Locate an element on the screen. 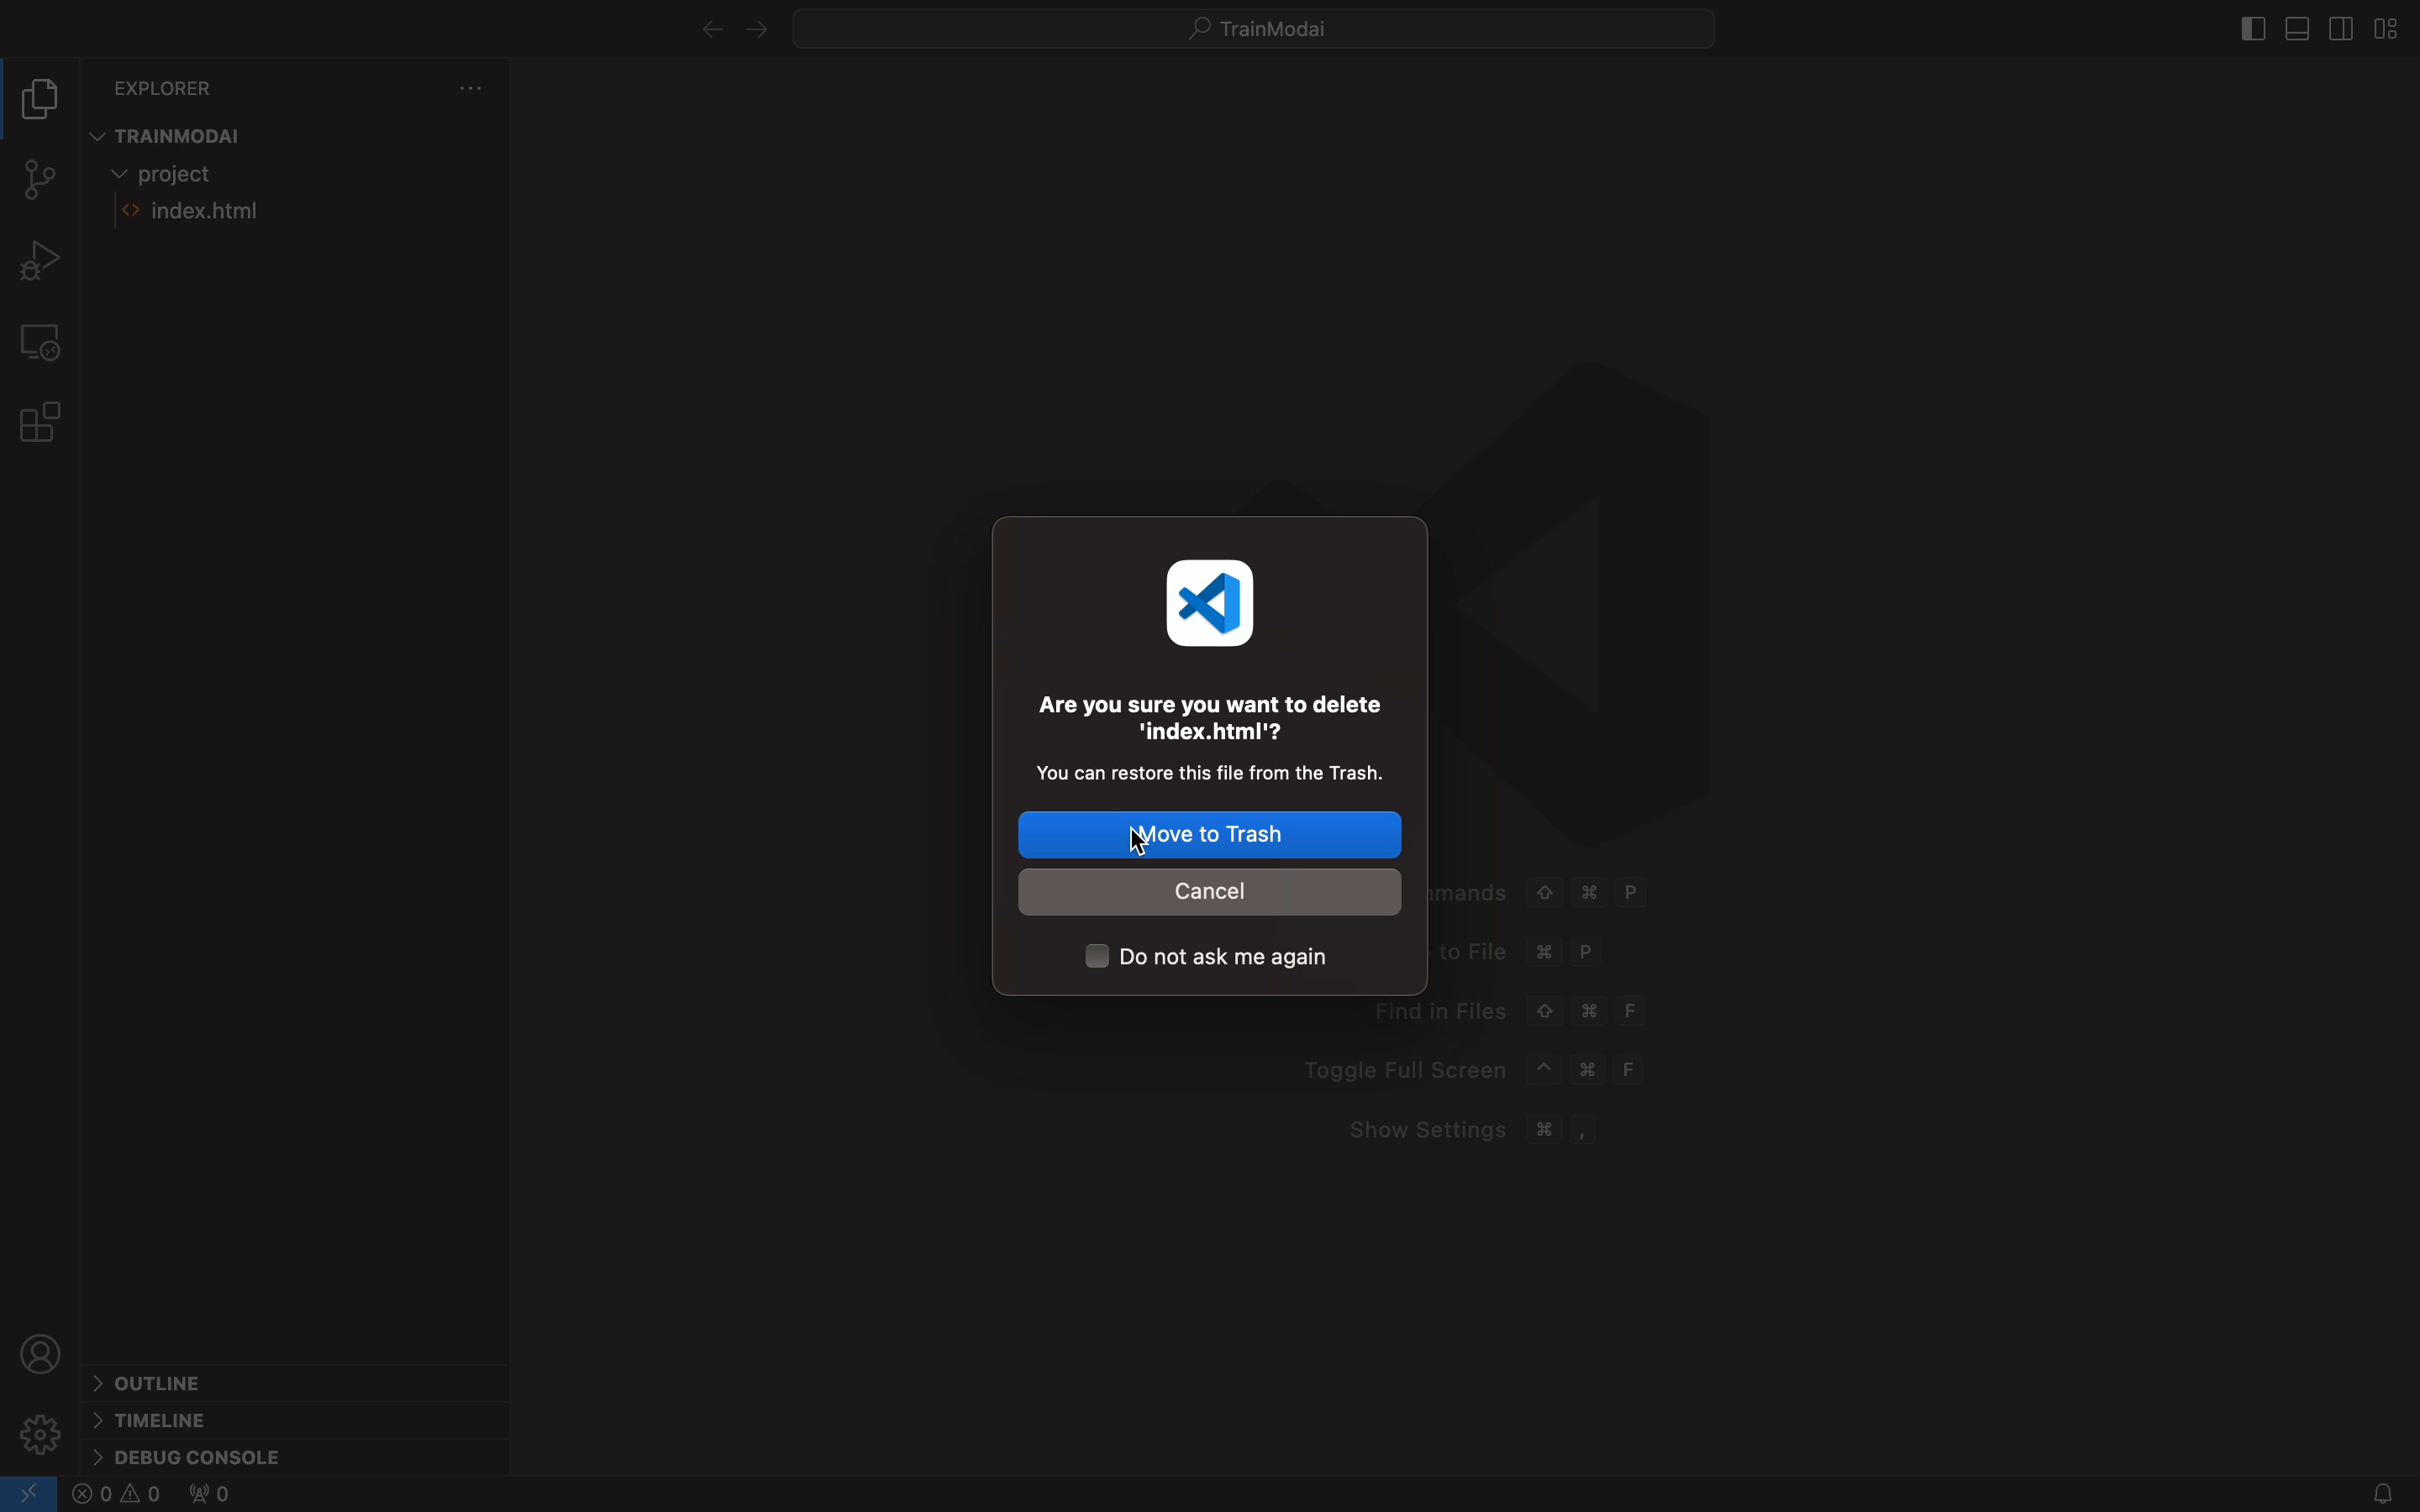 This screenshot has height=1512, width=2420. Find is located at coordinates (1514, 1011).